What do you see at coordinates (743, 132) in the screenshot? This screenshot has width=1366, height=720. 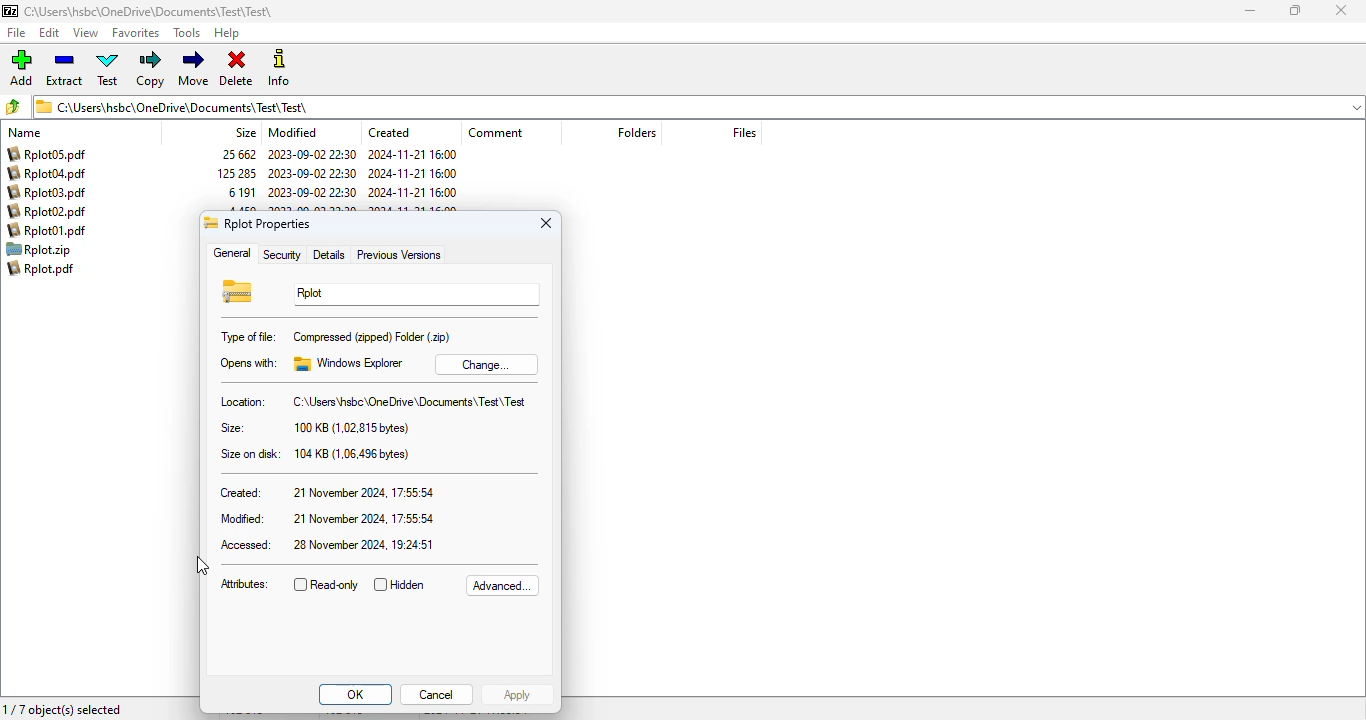 I see `files` at bounding box center [743, 132].